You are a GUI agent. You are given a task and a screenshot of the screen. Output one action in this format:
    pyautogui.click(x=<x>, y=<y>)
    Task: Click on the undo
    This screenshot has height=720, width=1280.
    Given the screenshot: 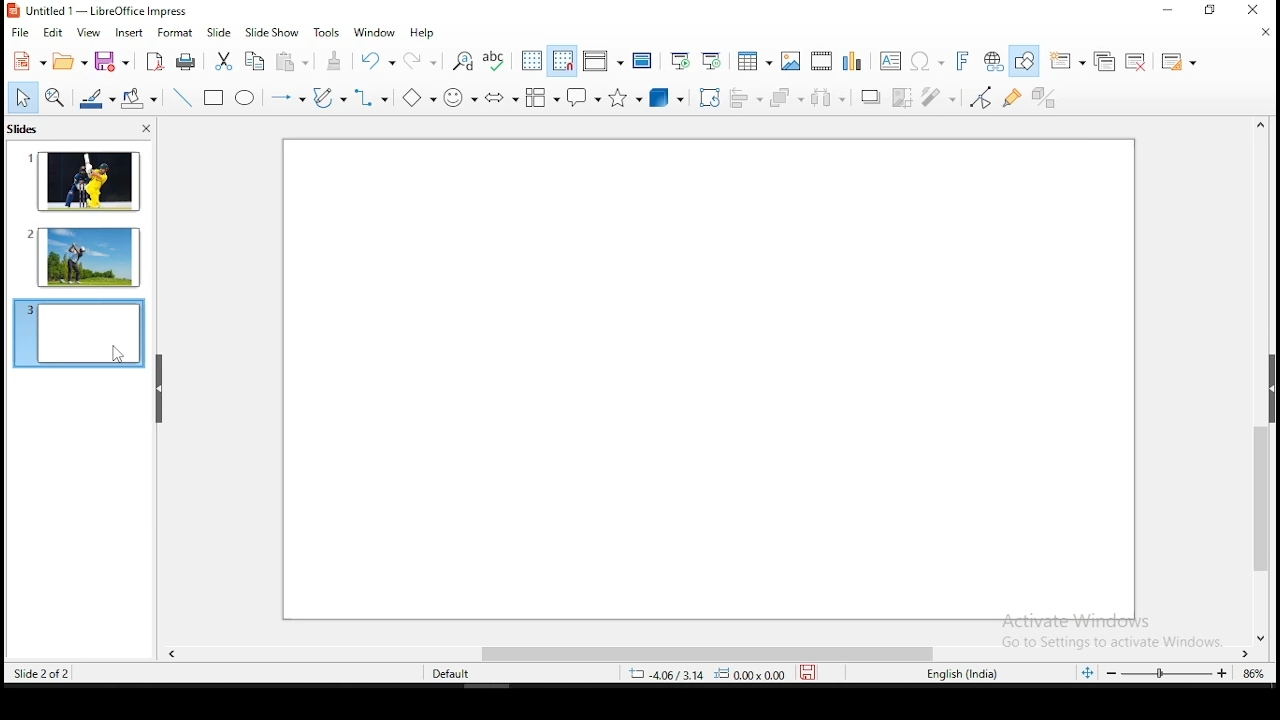 What is the action you would take?
    pyautogui.click(x=378, y=62)
    